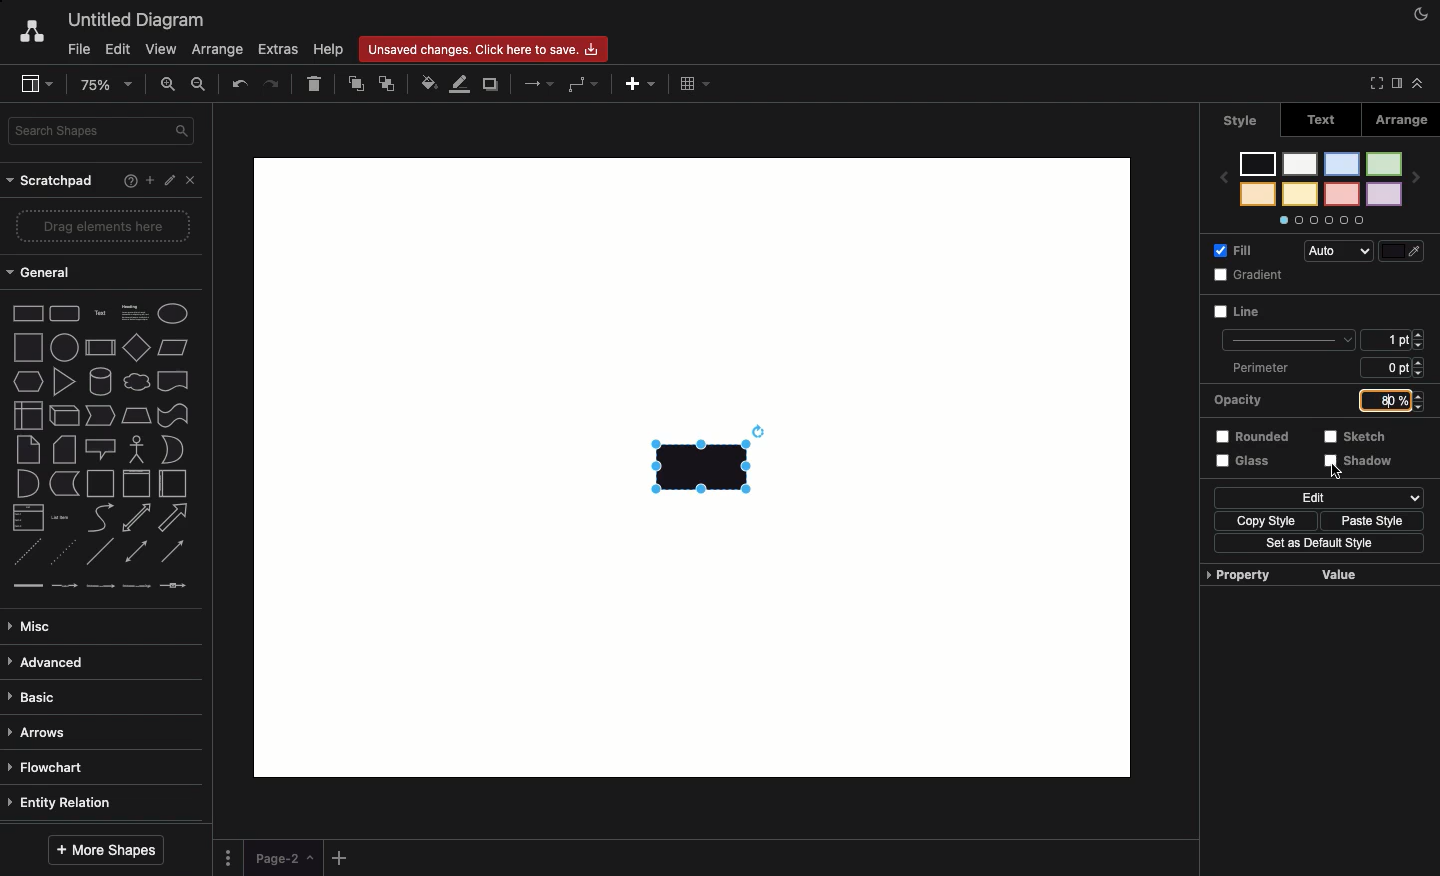  I want to click on Close, so click(189, 183).